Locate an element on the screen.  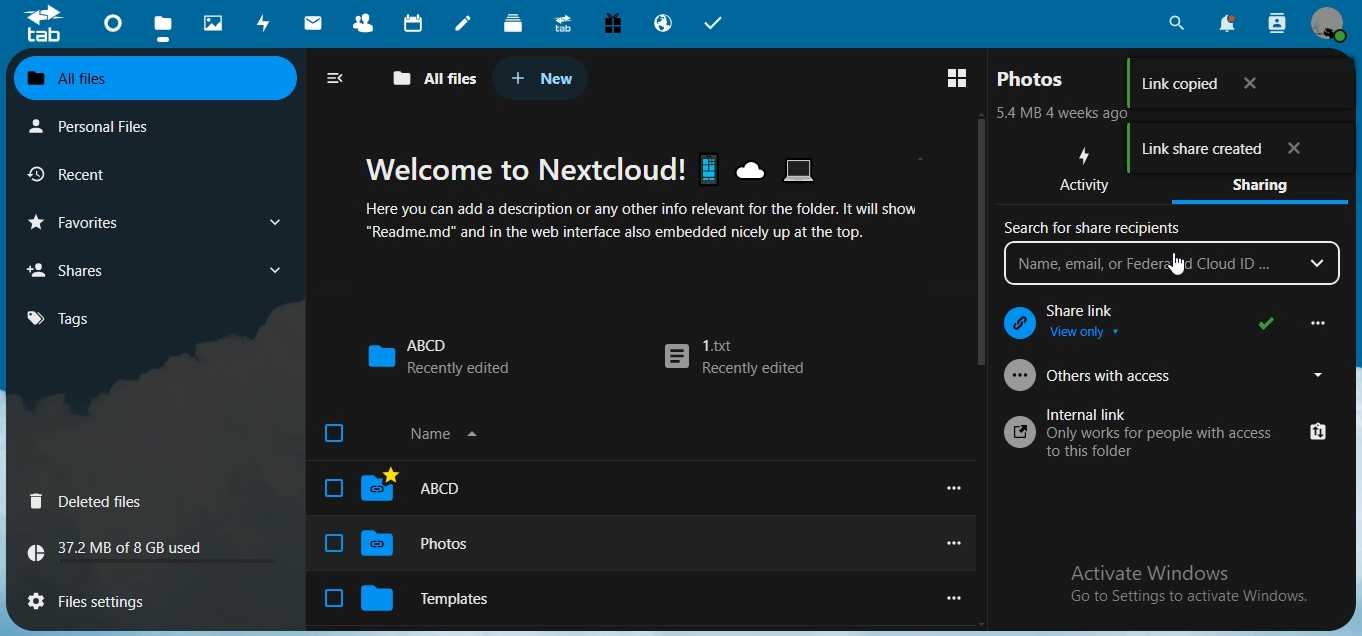
more optiosn is located at coordinates (951, 600).